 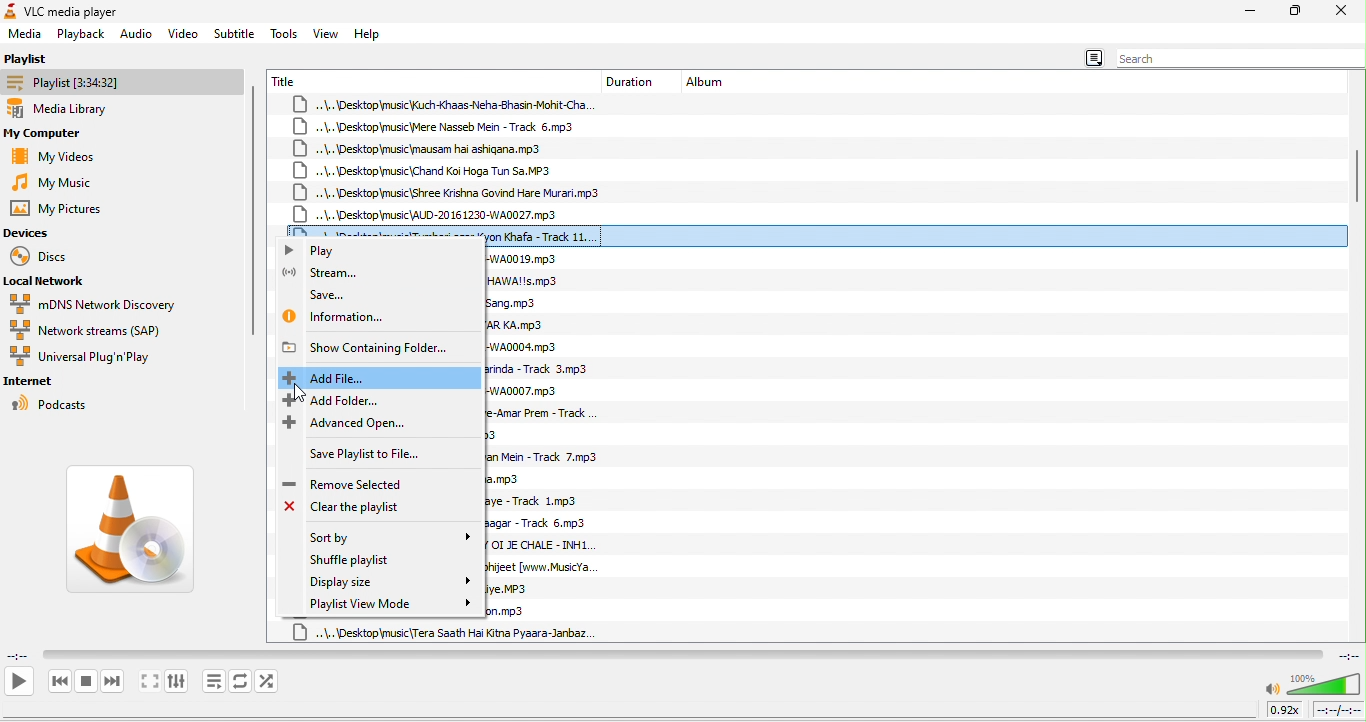 I want to click on remove selected, so click(x=351, y=482).